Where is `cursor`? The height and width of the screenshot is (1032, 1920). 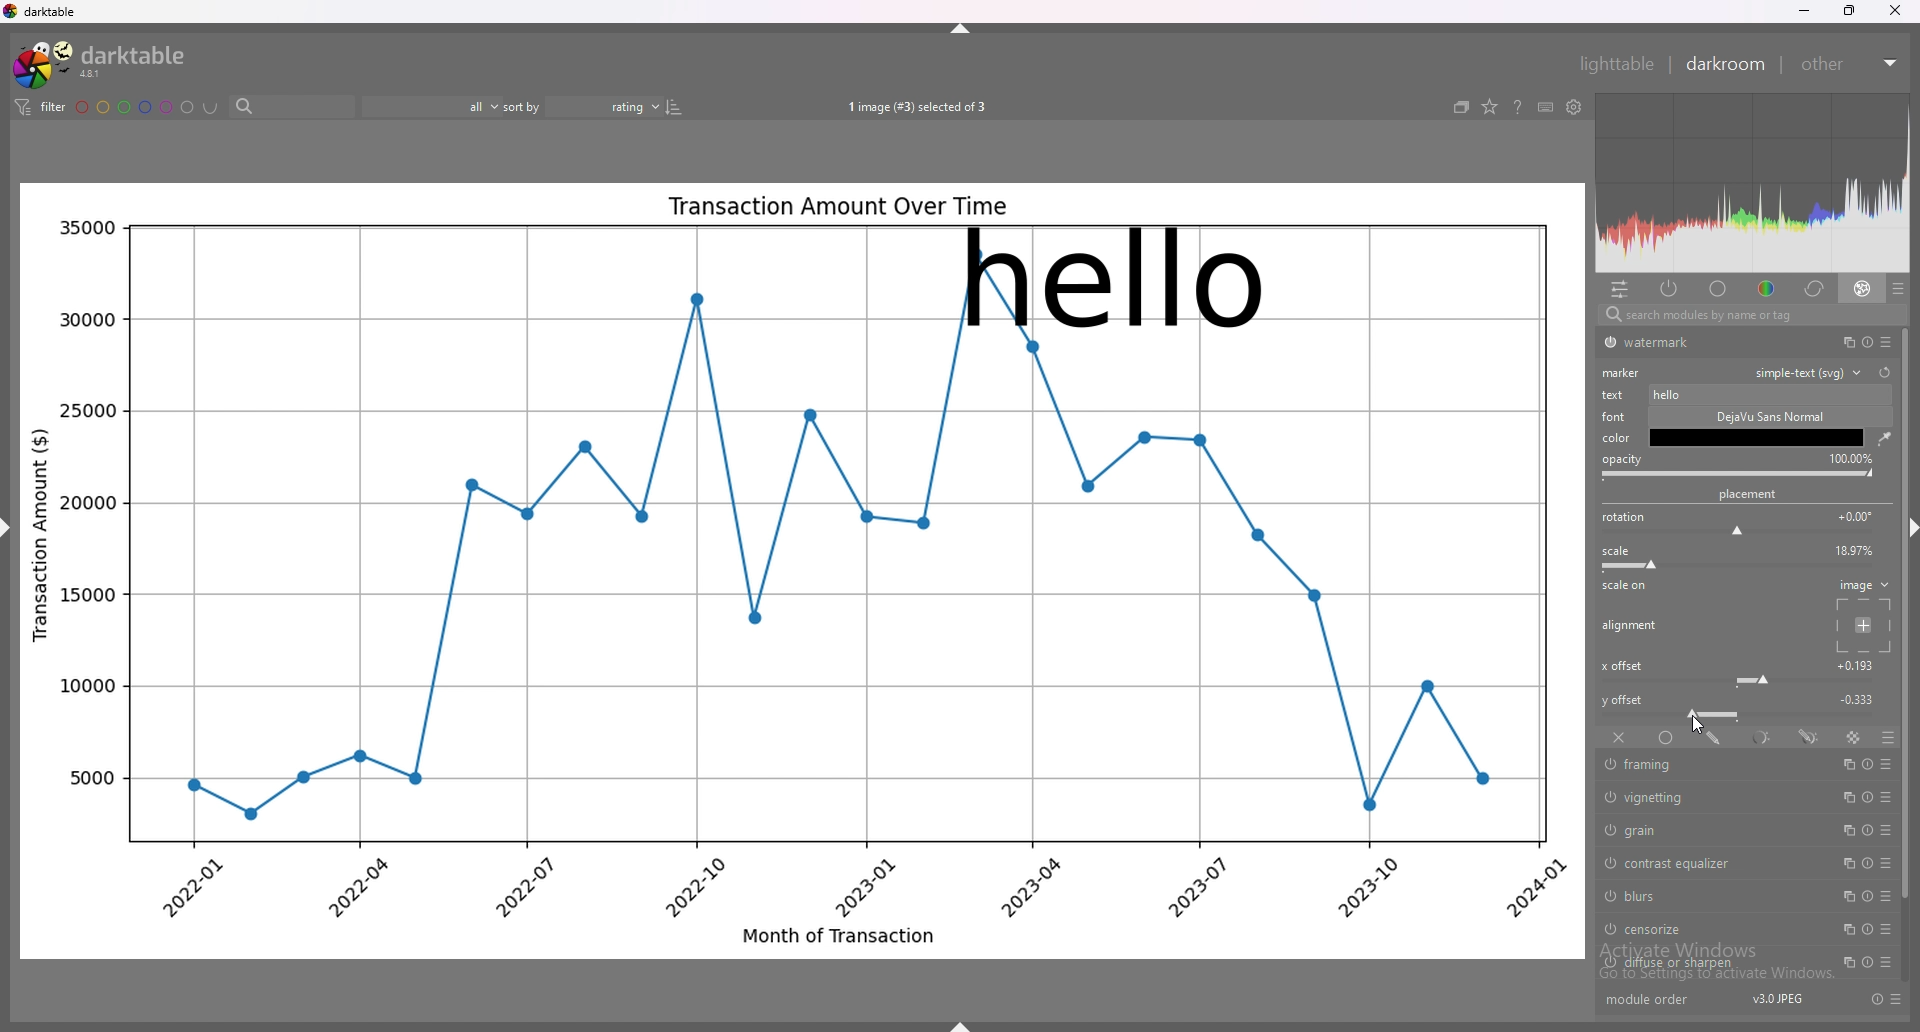
cursor is located at coordinates (1698, 727).